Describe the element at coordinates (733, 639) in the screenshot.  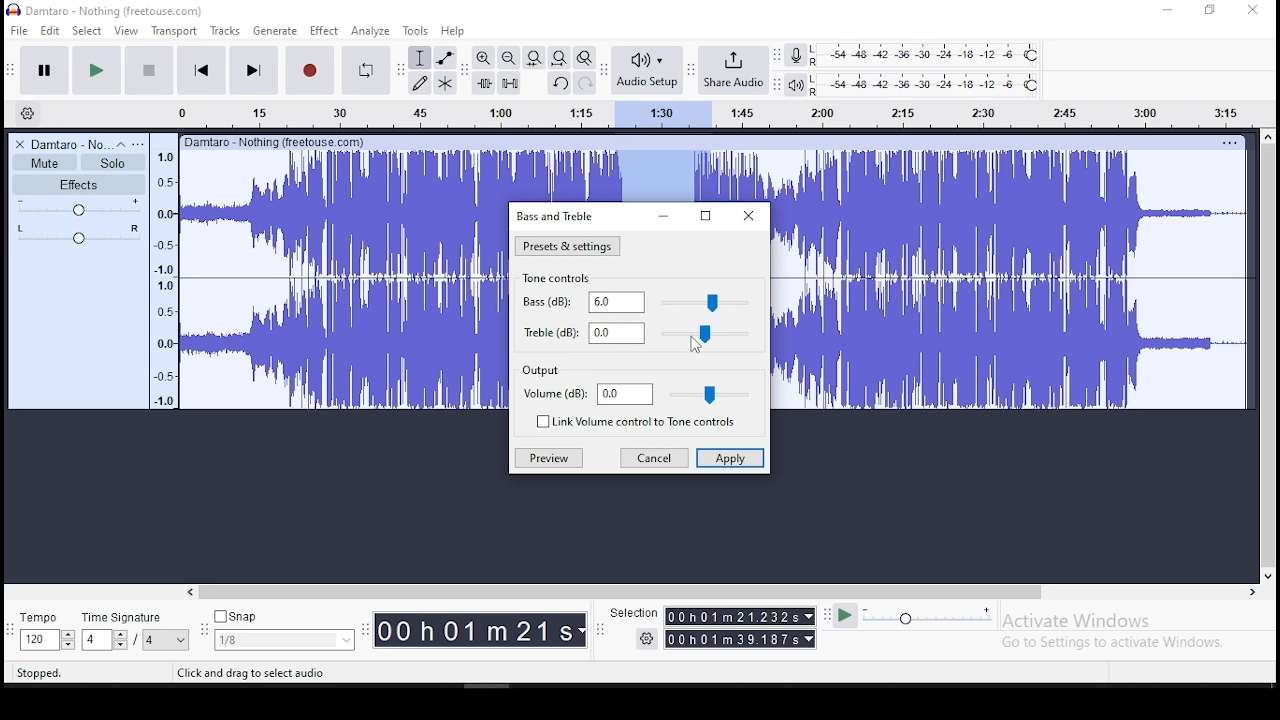
I see `00 h 01 m 39.187s` at that location.